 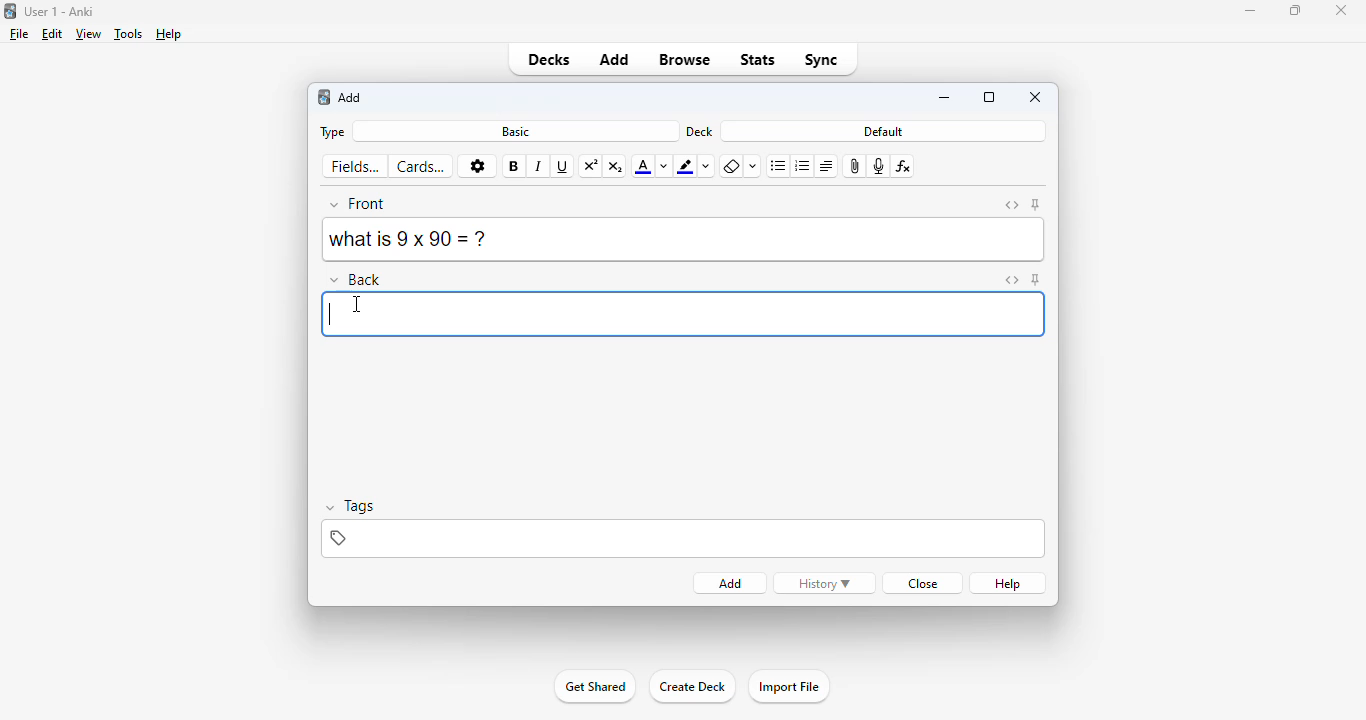 What do you see at coordinates (477, 167) in the screenshot?
I see `options` at bounding box center [477, 167].